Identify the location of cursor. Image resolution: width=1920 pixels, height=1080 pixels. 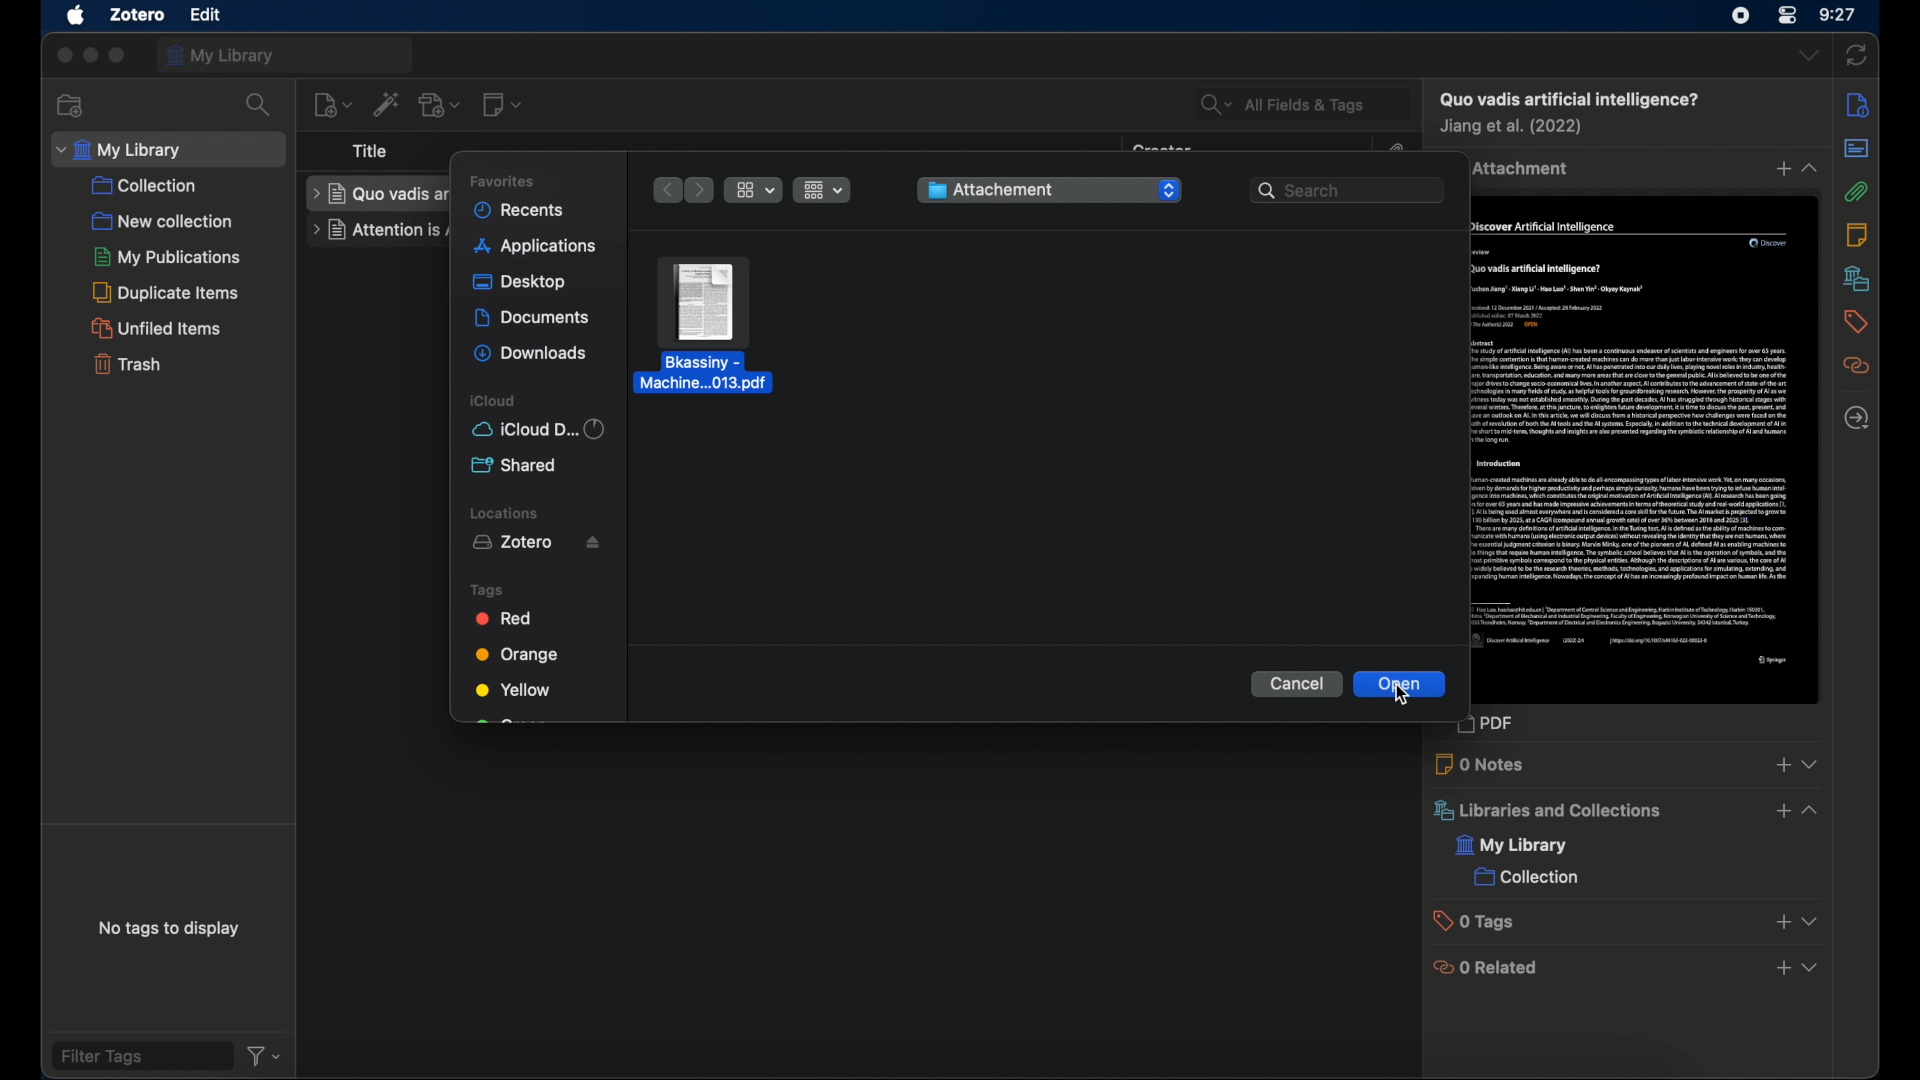
(1404, 697).